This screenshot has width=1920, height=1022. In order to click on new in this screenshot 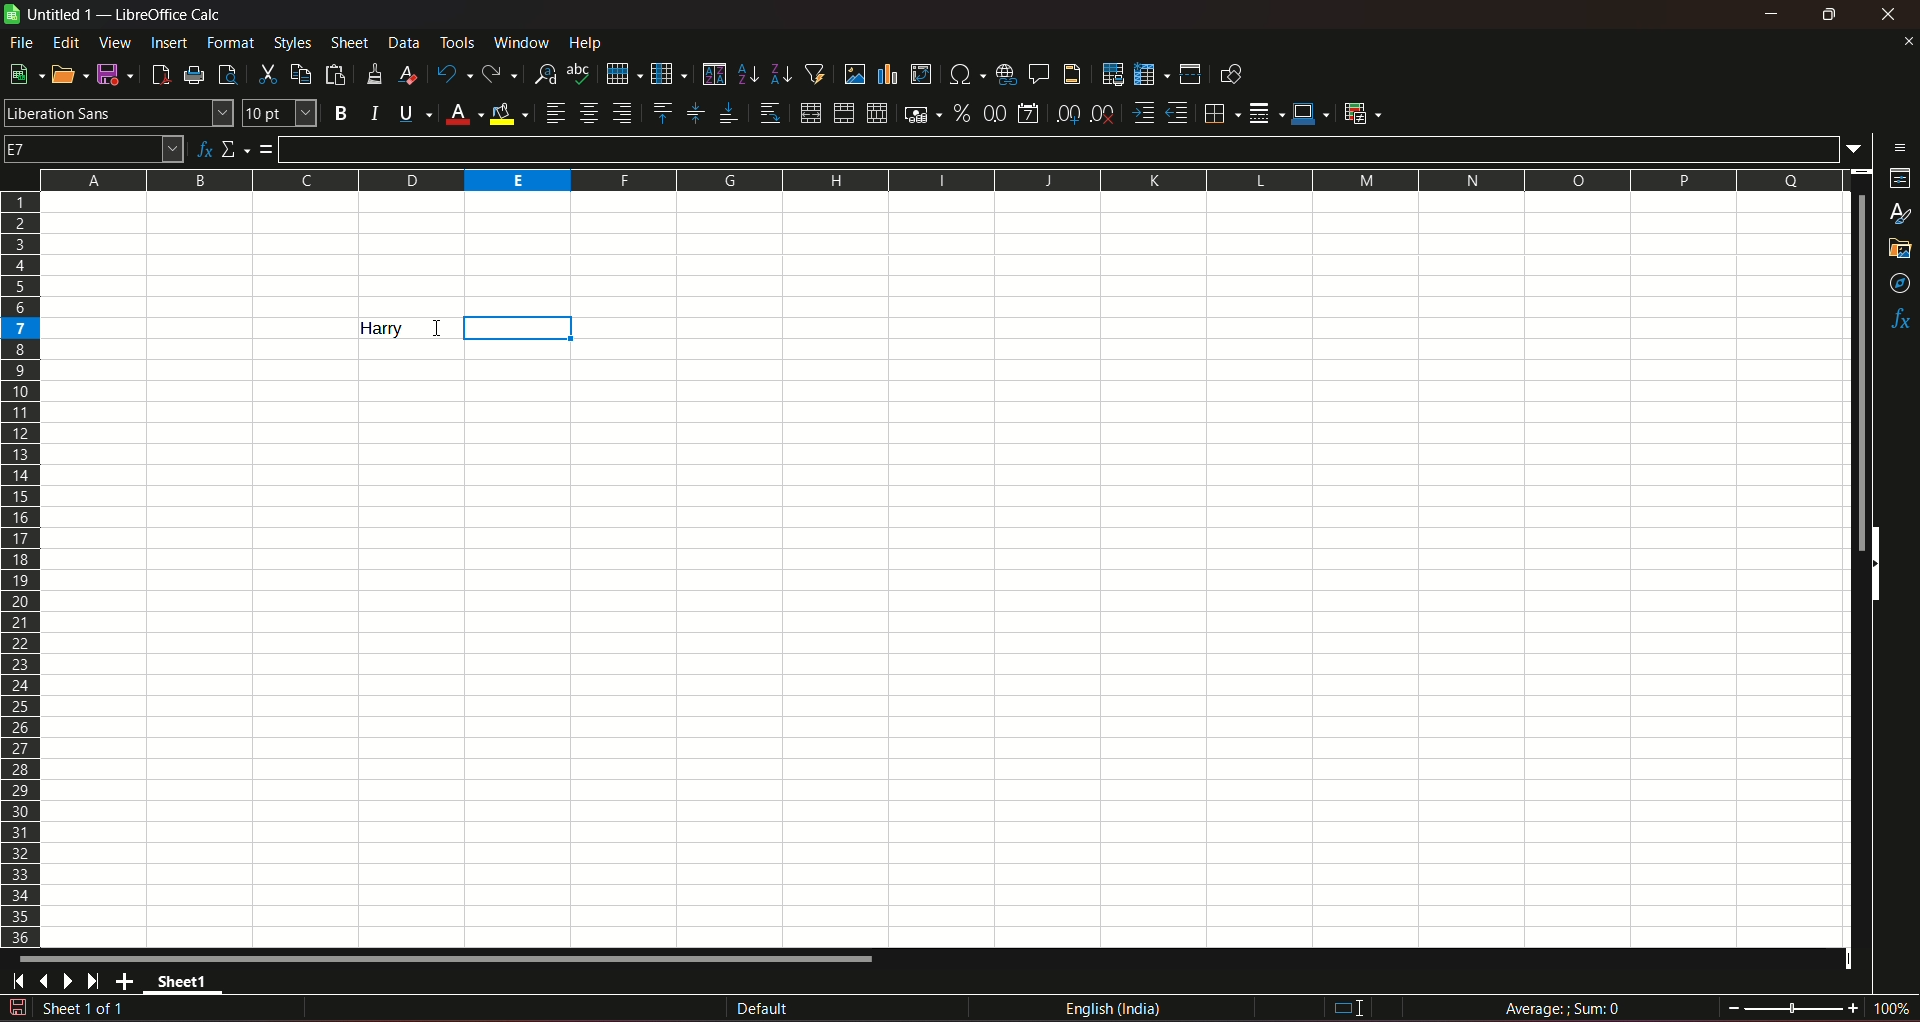, I will do `click(23, 74)`.